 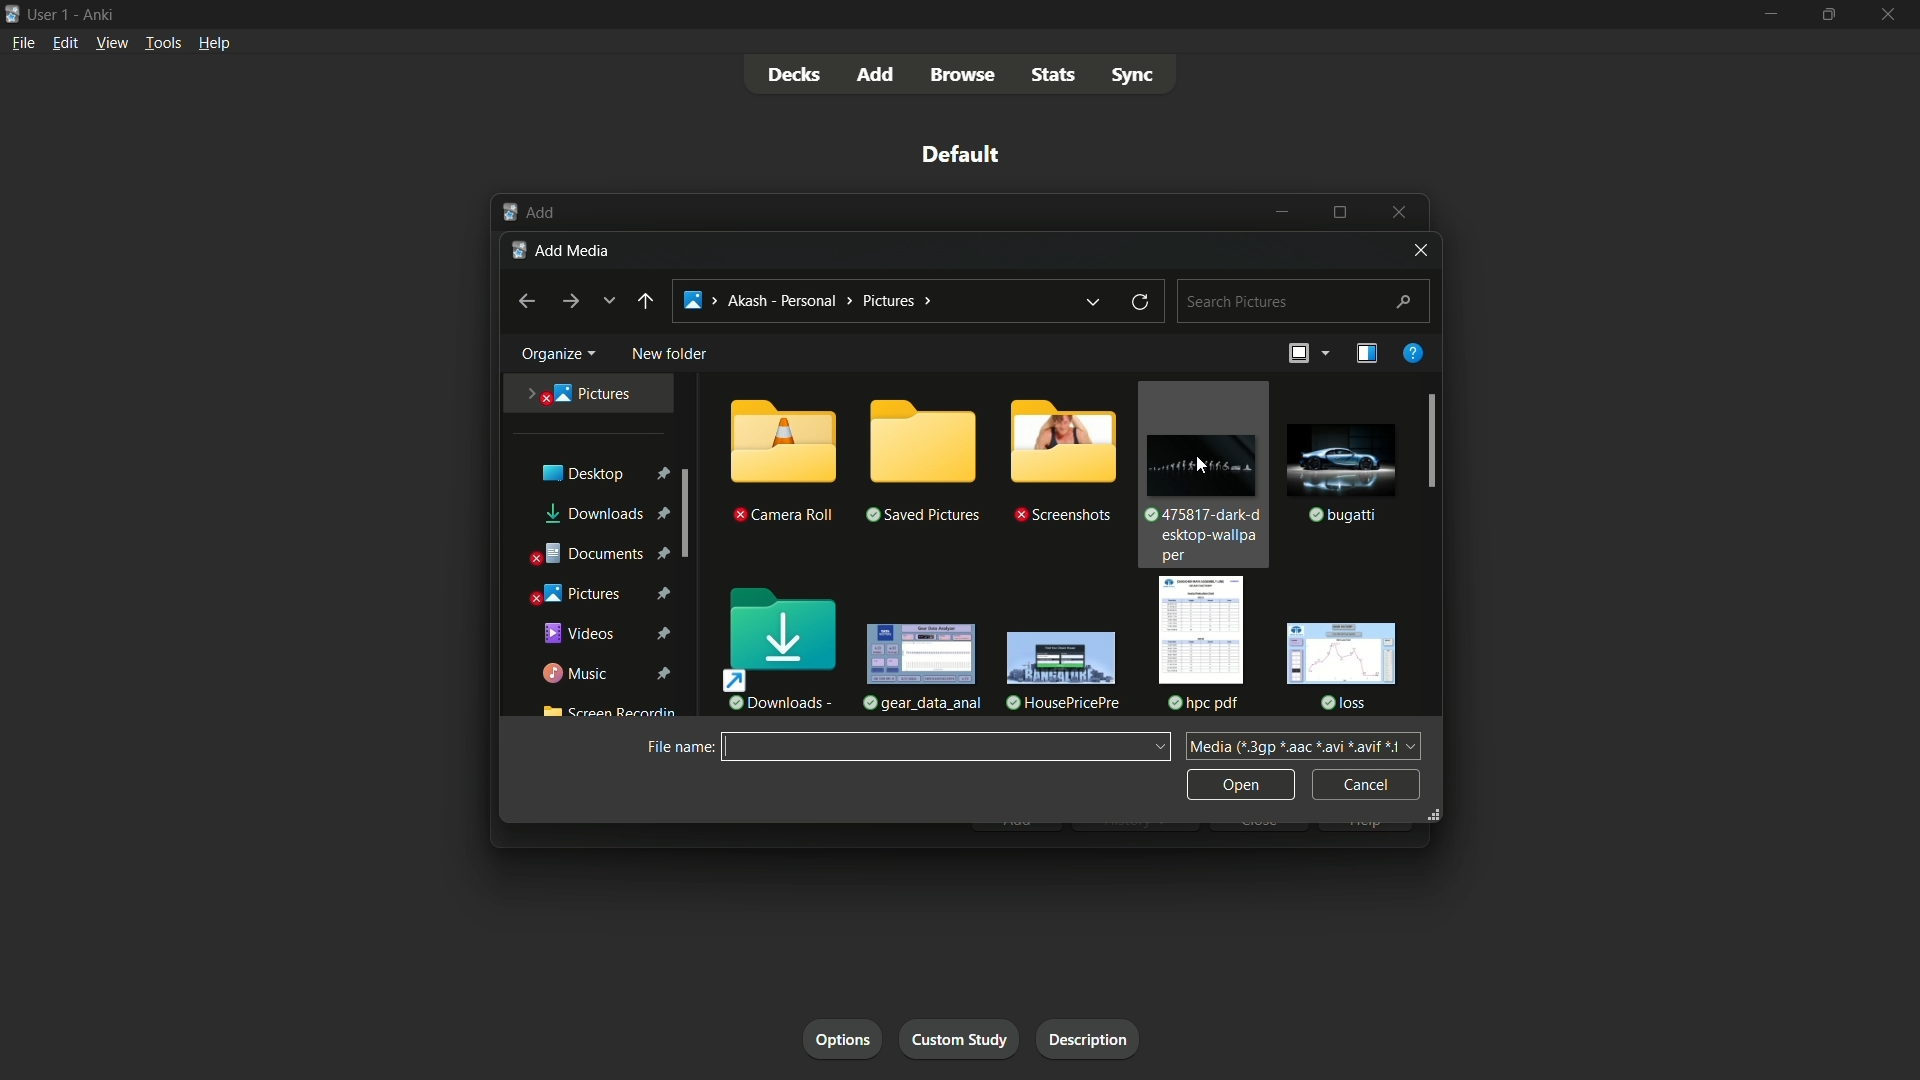 What do you see at coordinates (21, 41) in the screenshot?
I see `file menu` at bounding box center [21, 41].